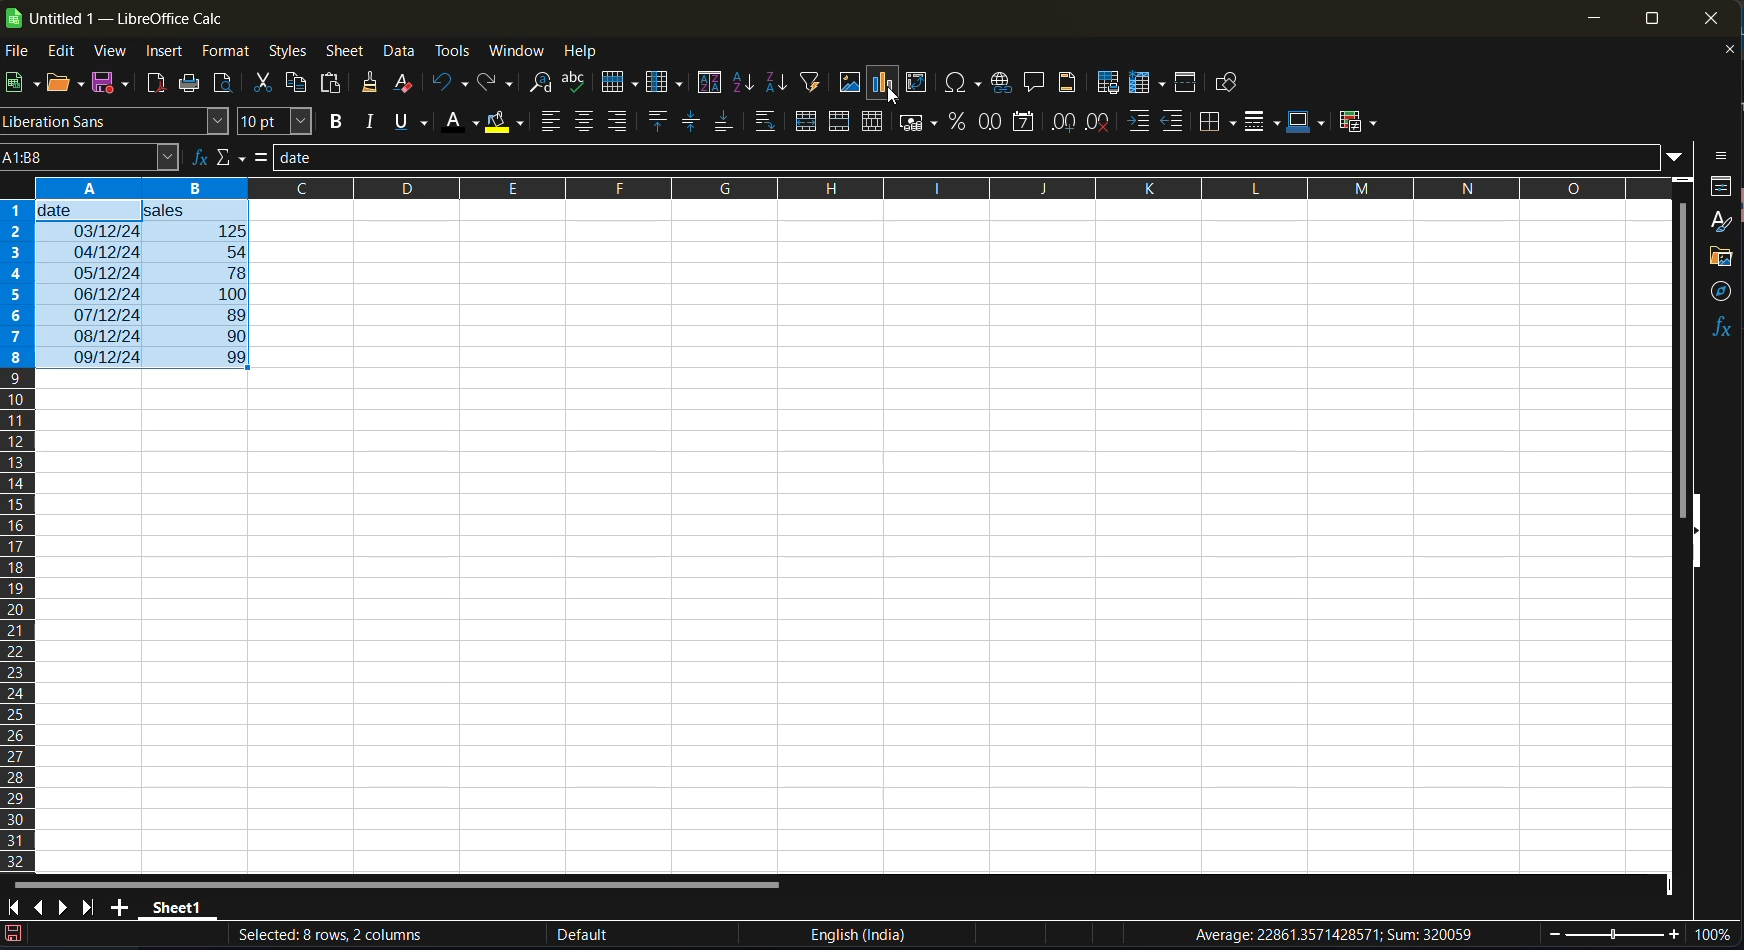 This screenshot has width=1744, height=950. Describe the element at coordinates (1151, 85) in the screenshot. I see `freeze rows and columns` at that location.